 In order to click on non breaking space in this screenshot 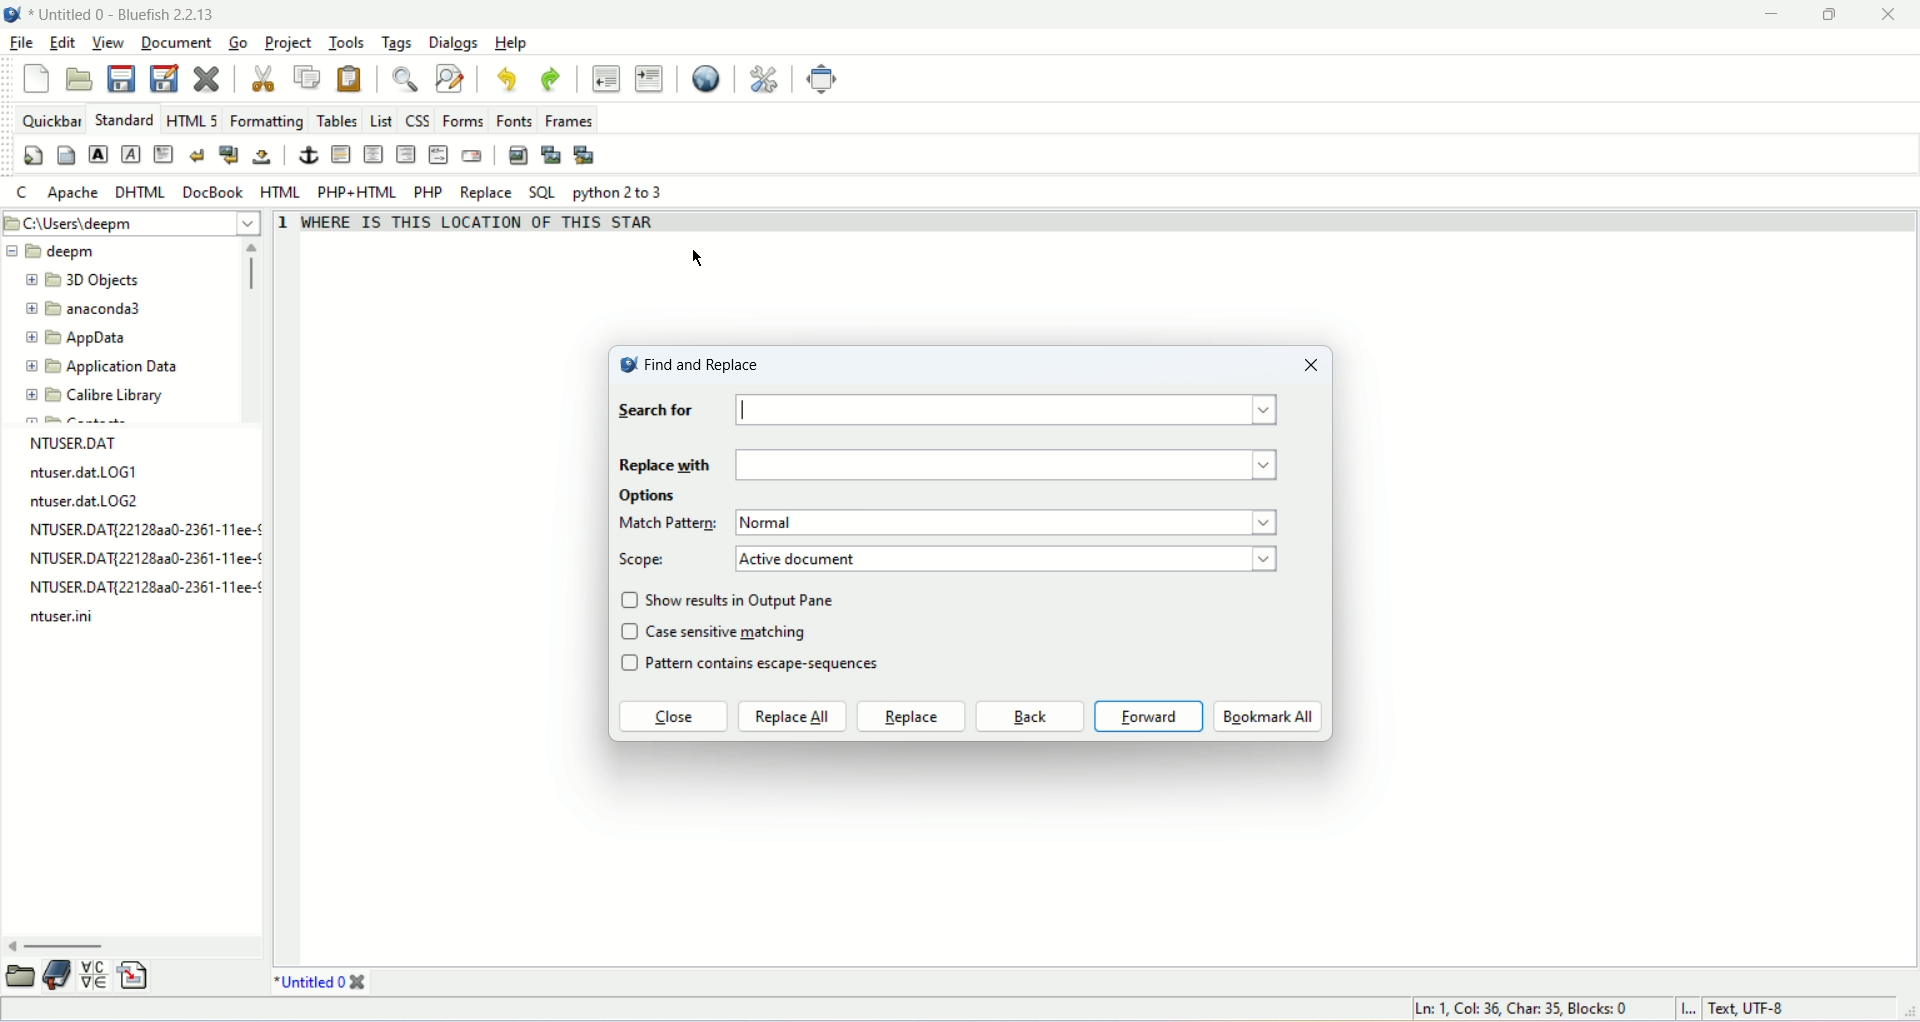, I will do `click(260, 157)`.